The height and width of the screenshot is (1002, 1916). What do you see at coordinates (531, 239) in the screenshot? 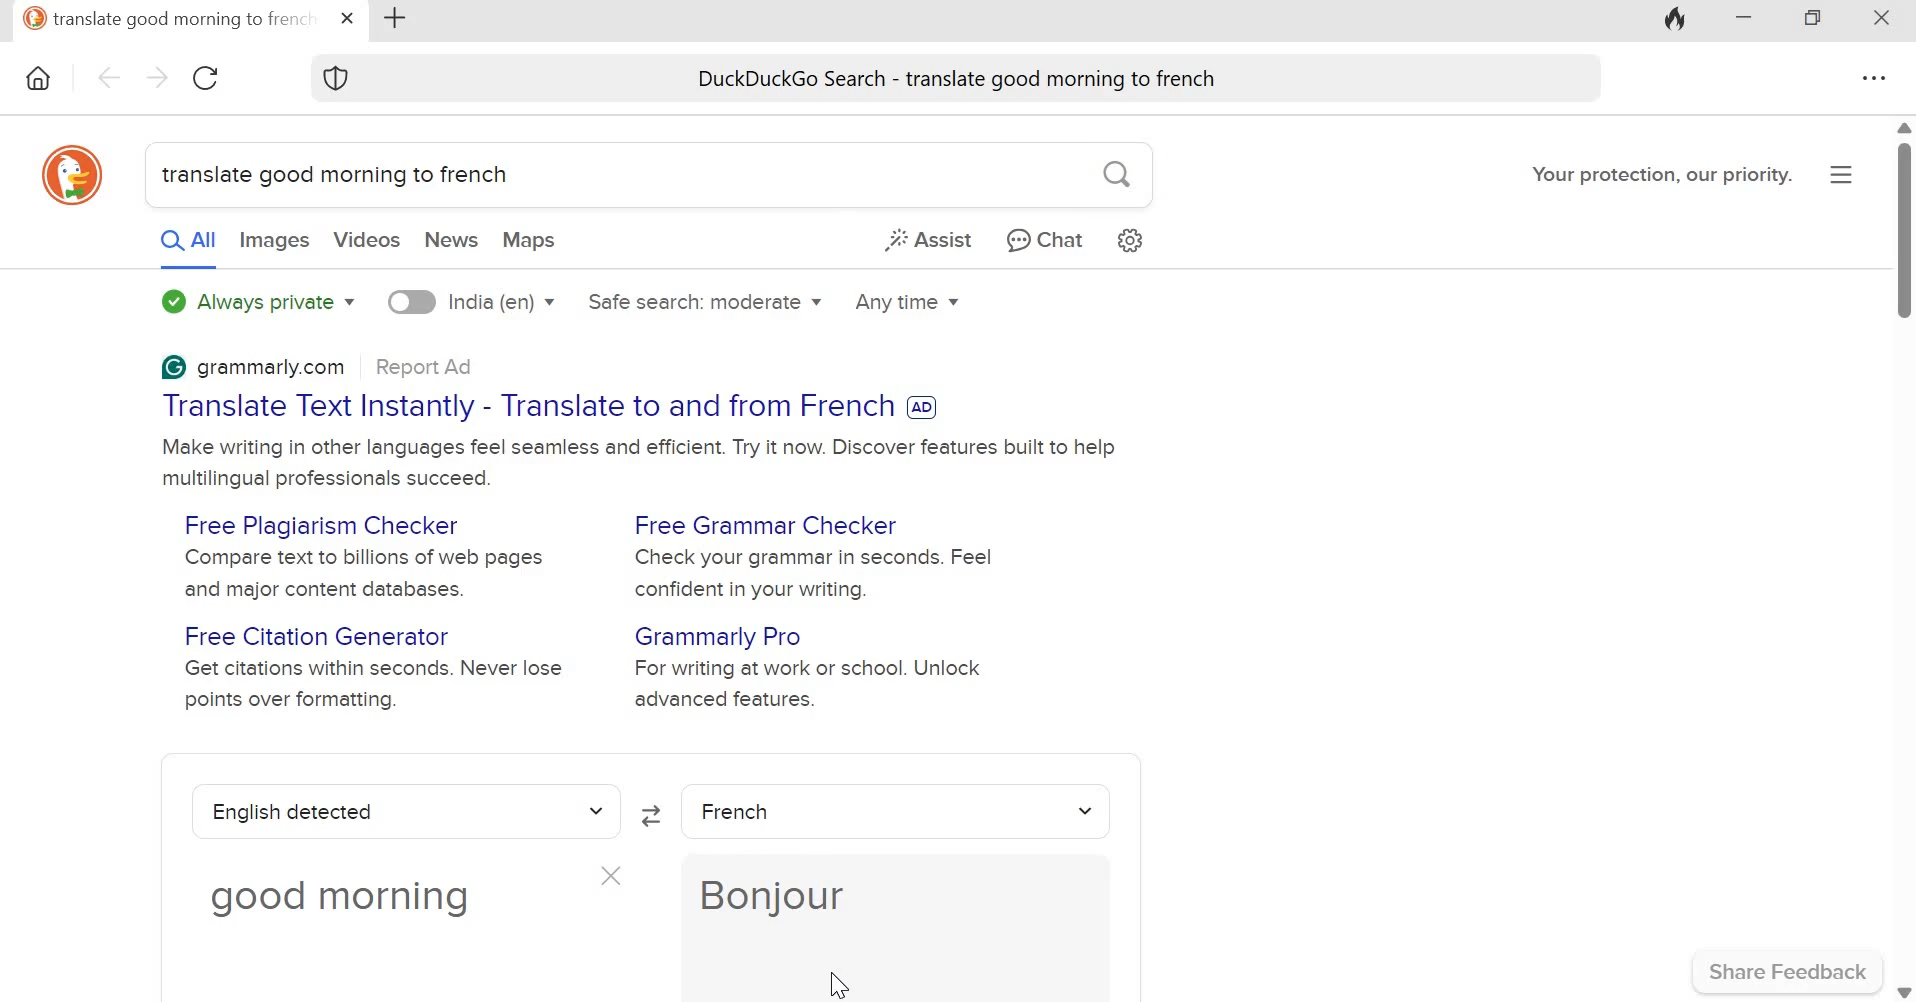
I see `Maps` at bounding box center [531, 239].